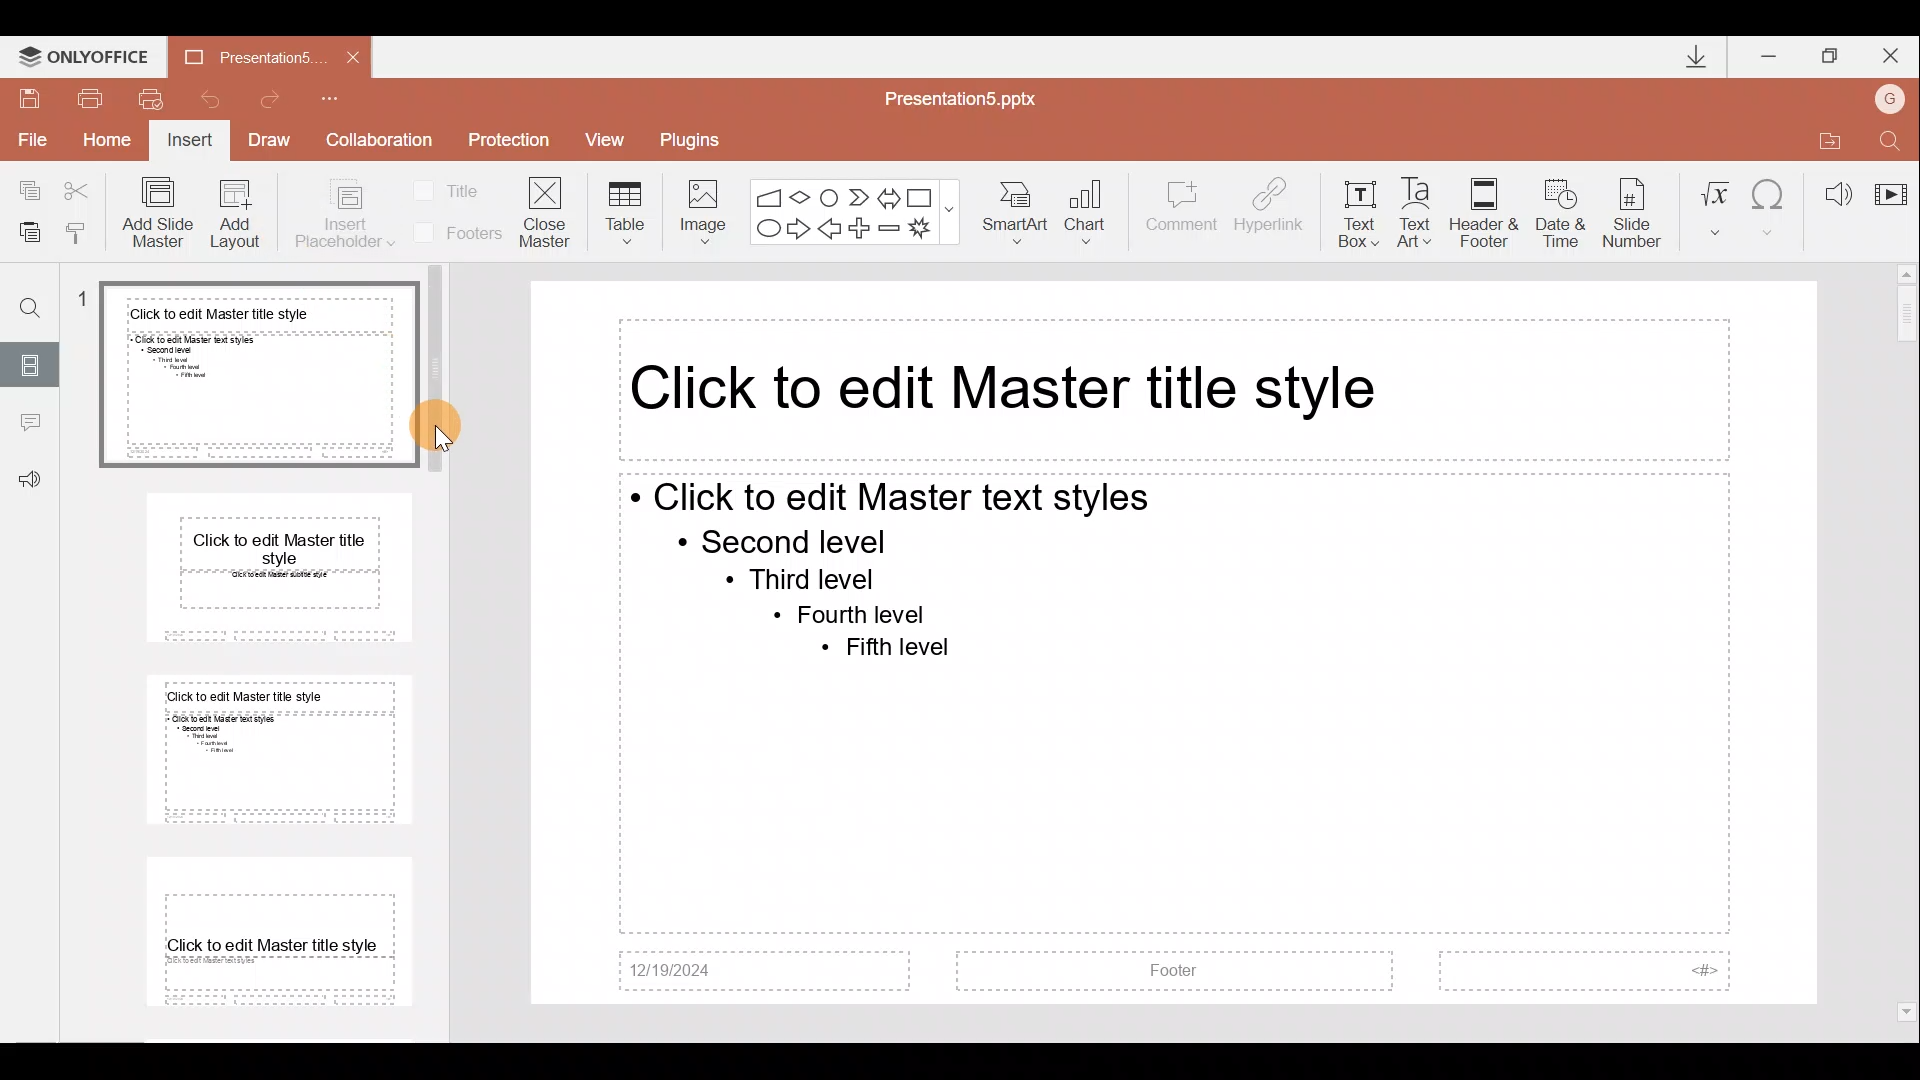 This screenshot has width=1920, height=1080. Describe the element at coordinates (448, 640) in the screenshot. I see `Scroll bar` at that location.